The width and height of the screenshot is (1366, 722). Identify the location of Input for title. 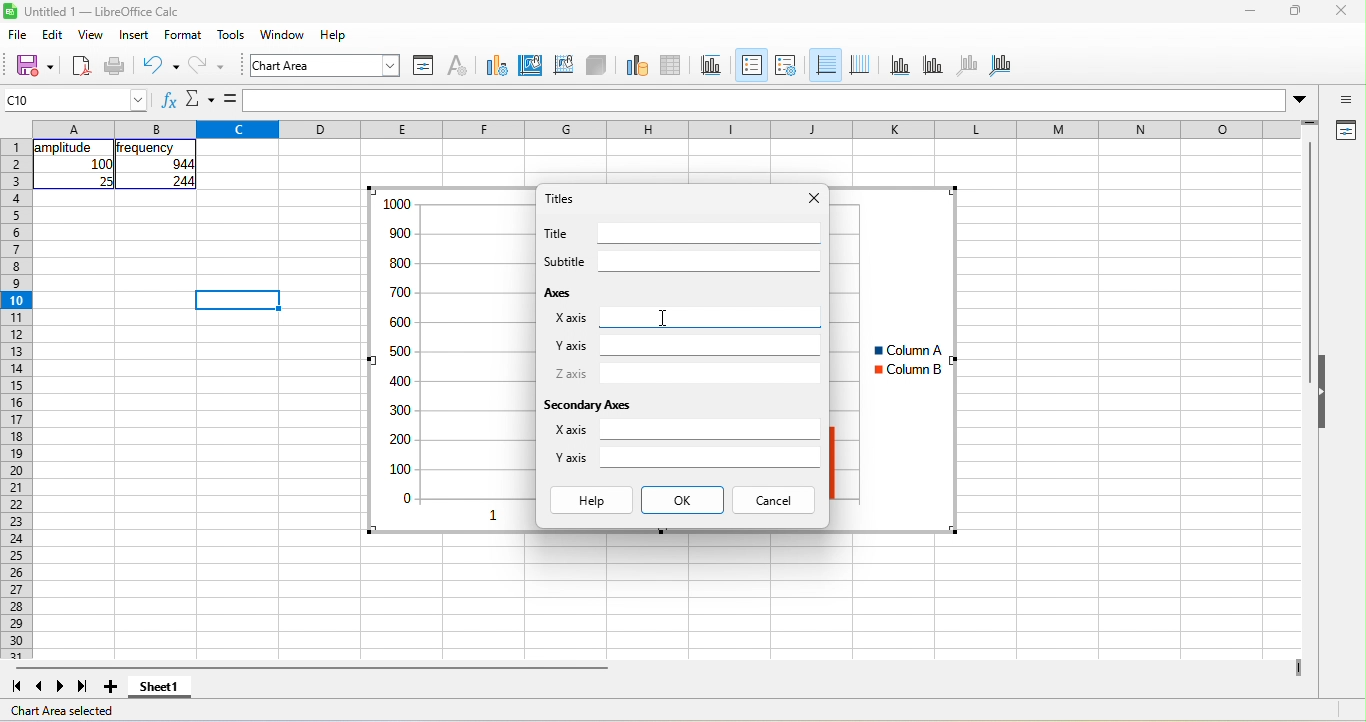
(710, 233).